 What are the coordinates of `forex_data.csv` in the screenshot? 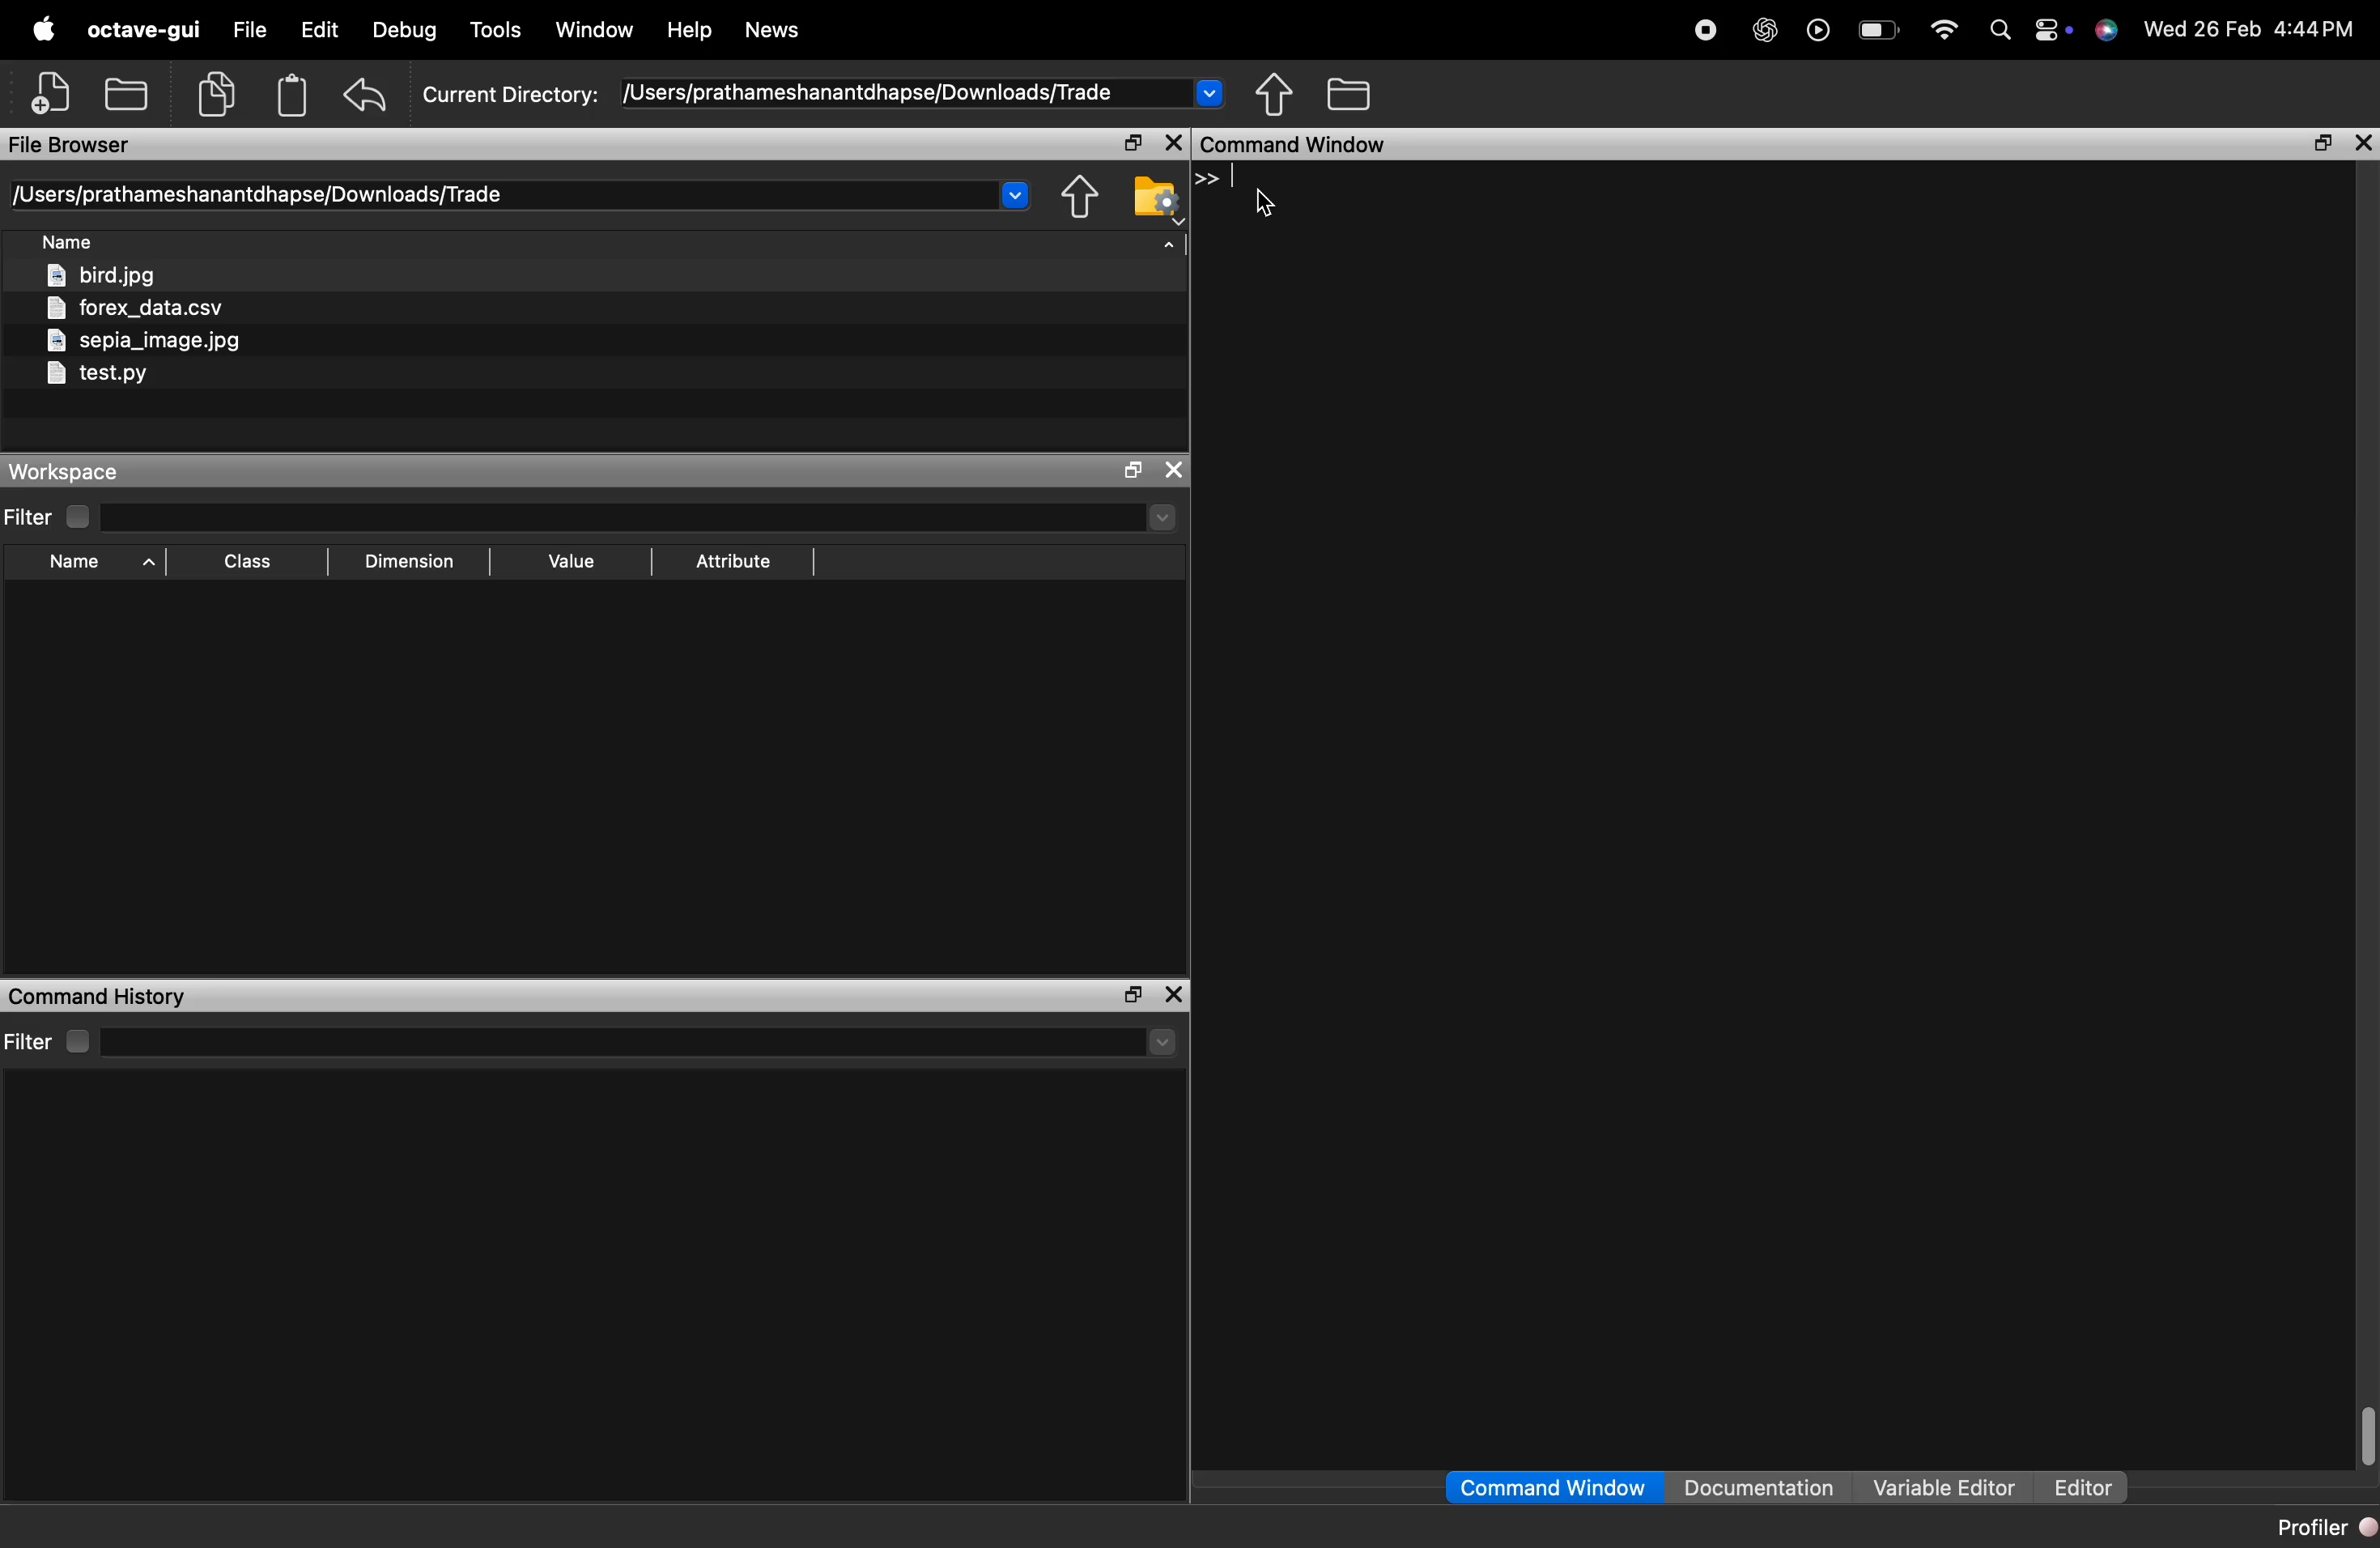 It's located at (134, 308).